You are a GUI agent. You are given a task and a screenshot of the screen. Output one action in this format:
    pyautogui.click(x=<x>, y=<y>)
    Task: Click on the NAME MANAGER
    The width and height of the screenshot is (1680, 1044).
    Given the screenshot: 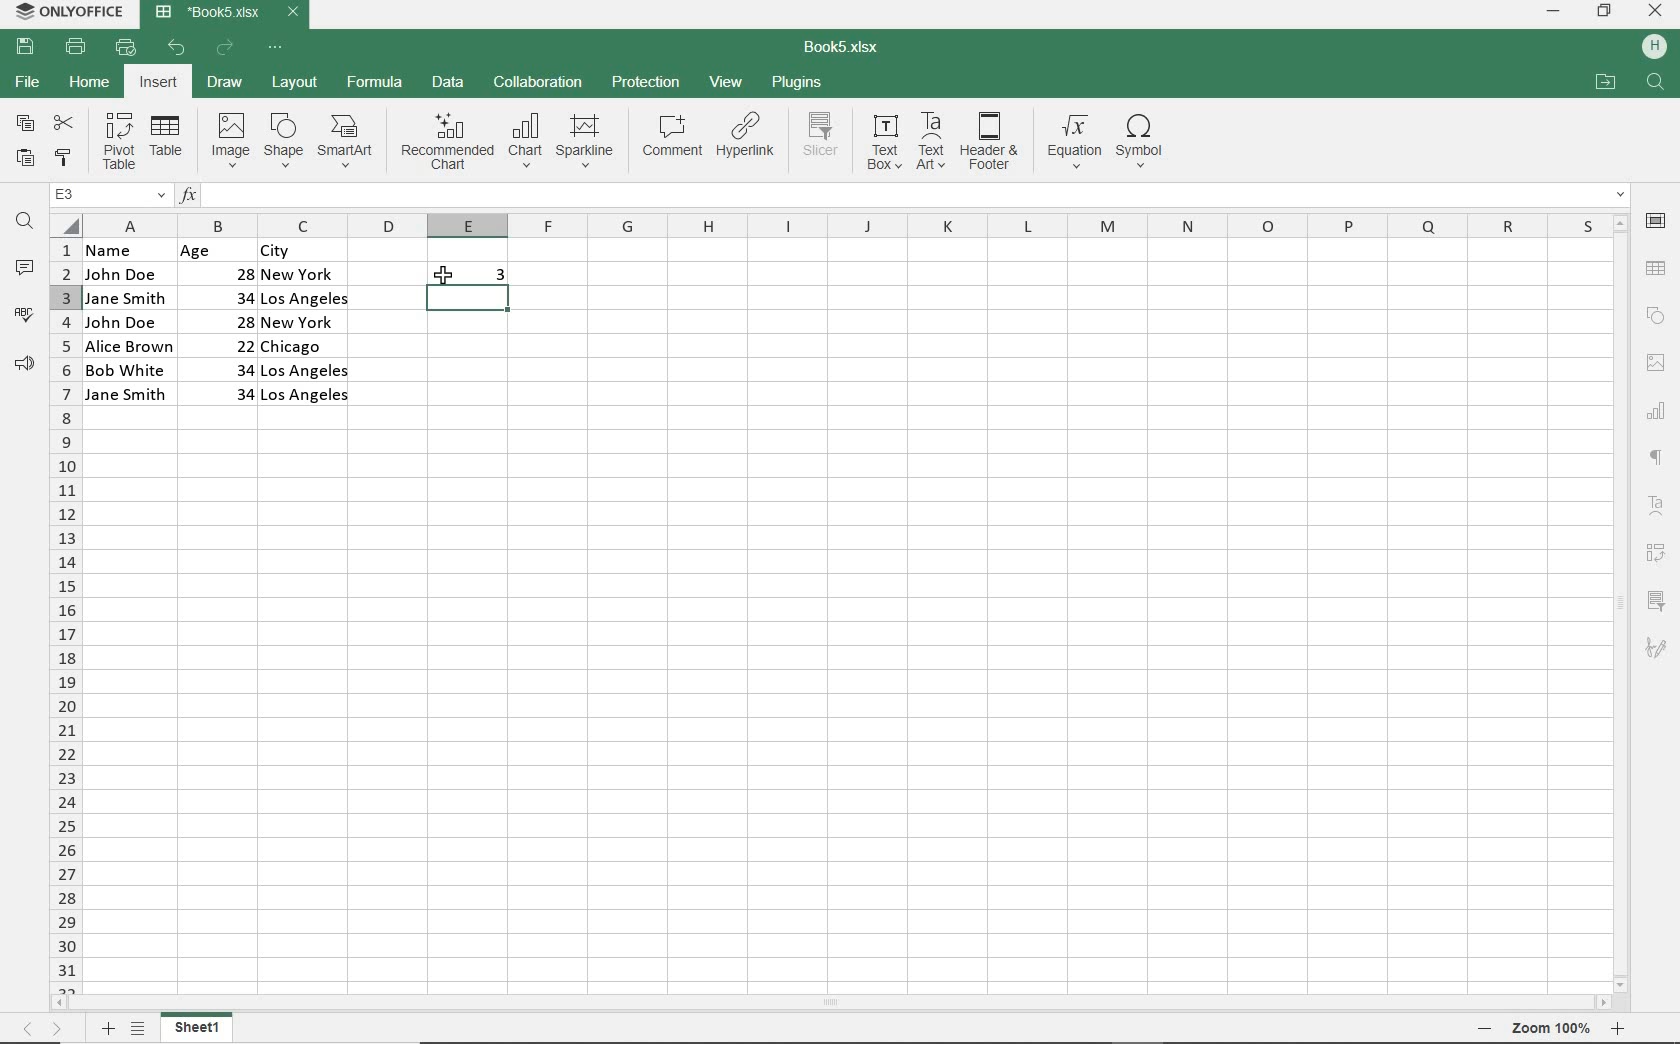 What is the action you would take?
    pyautogui.click(x=107, y=195)
    